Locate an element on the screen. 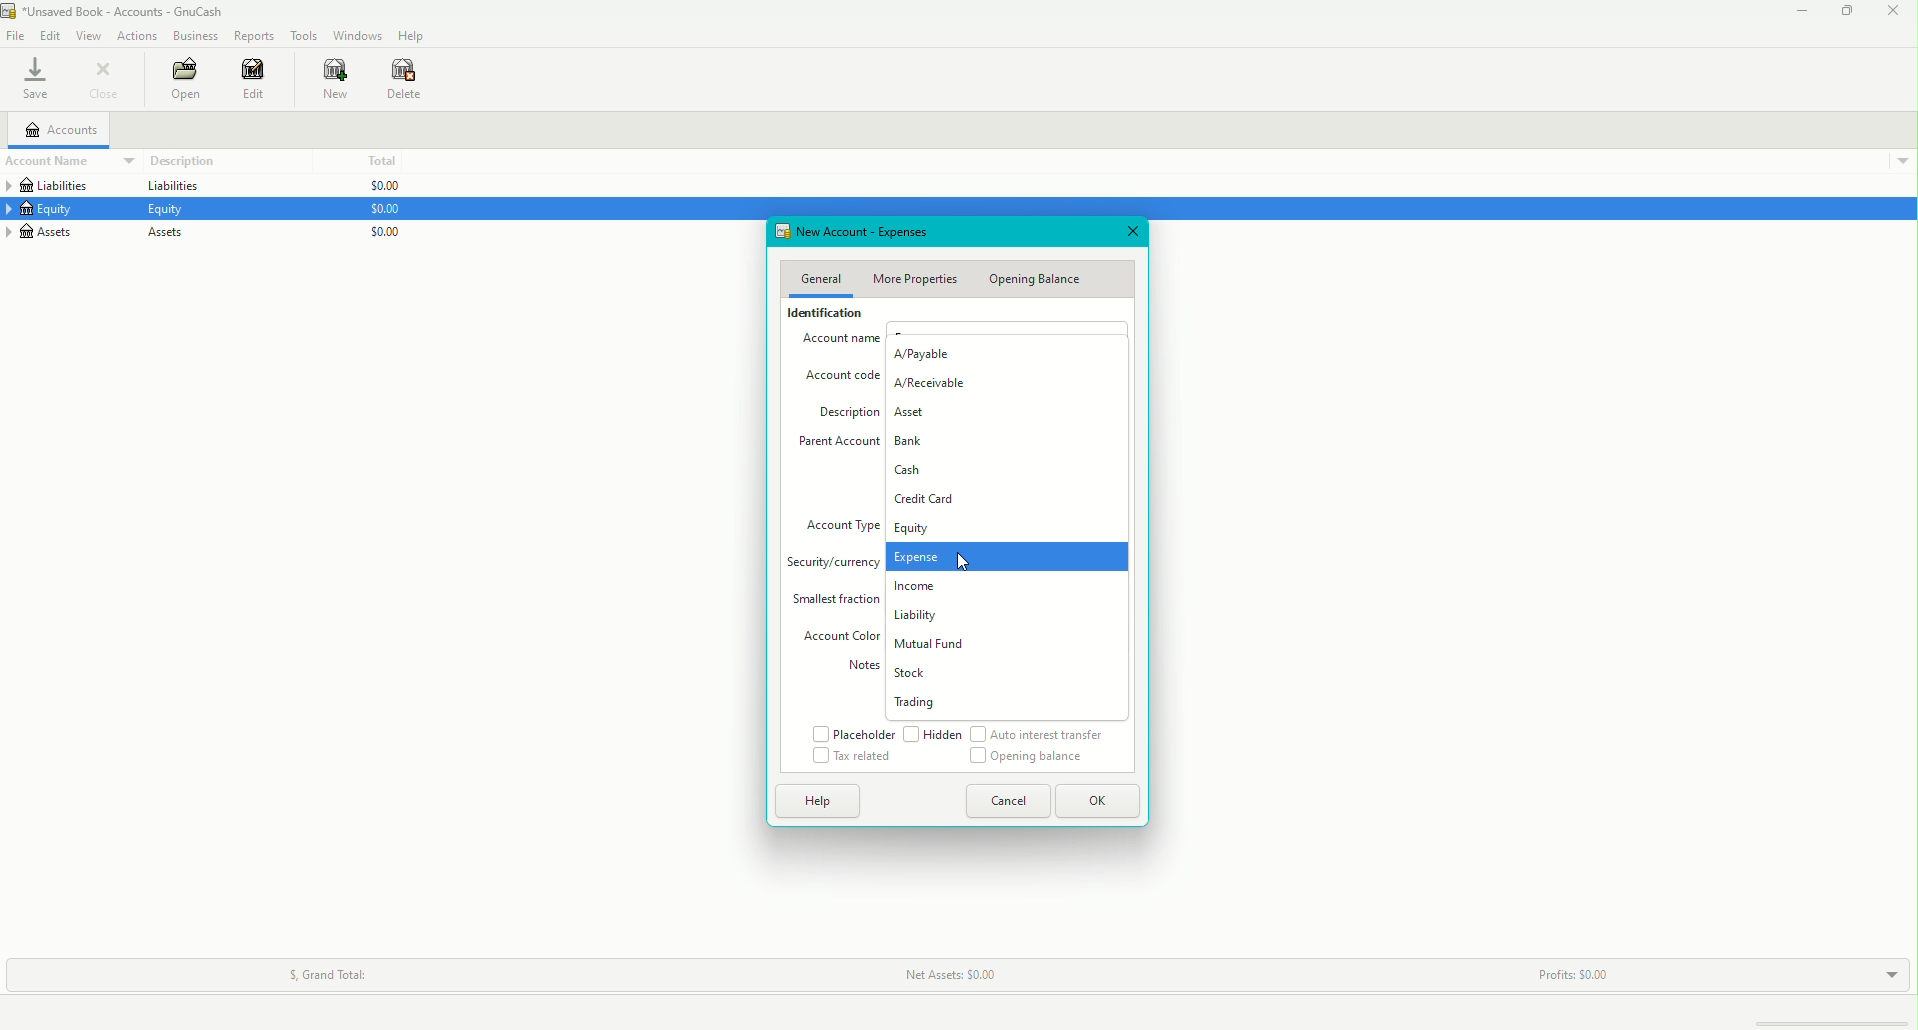 Image resolution: width=1918 pixels, height=1030 pixels. Smallest Fraction is located at coordinates (835, 599).